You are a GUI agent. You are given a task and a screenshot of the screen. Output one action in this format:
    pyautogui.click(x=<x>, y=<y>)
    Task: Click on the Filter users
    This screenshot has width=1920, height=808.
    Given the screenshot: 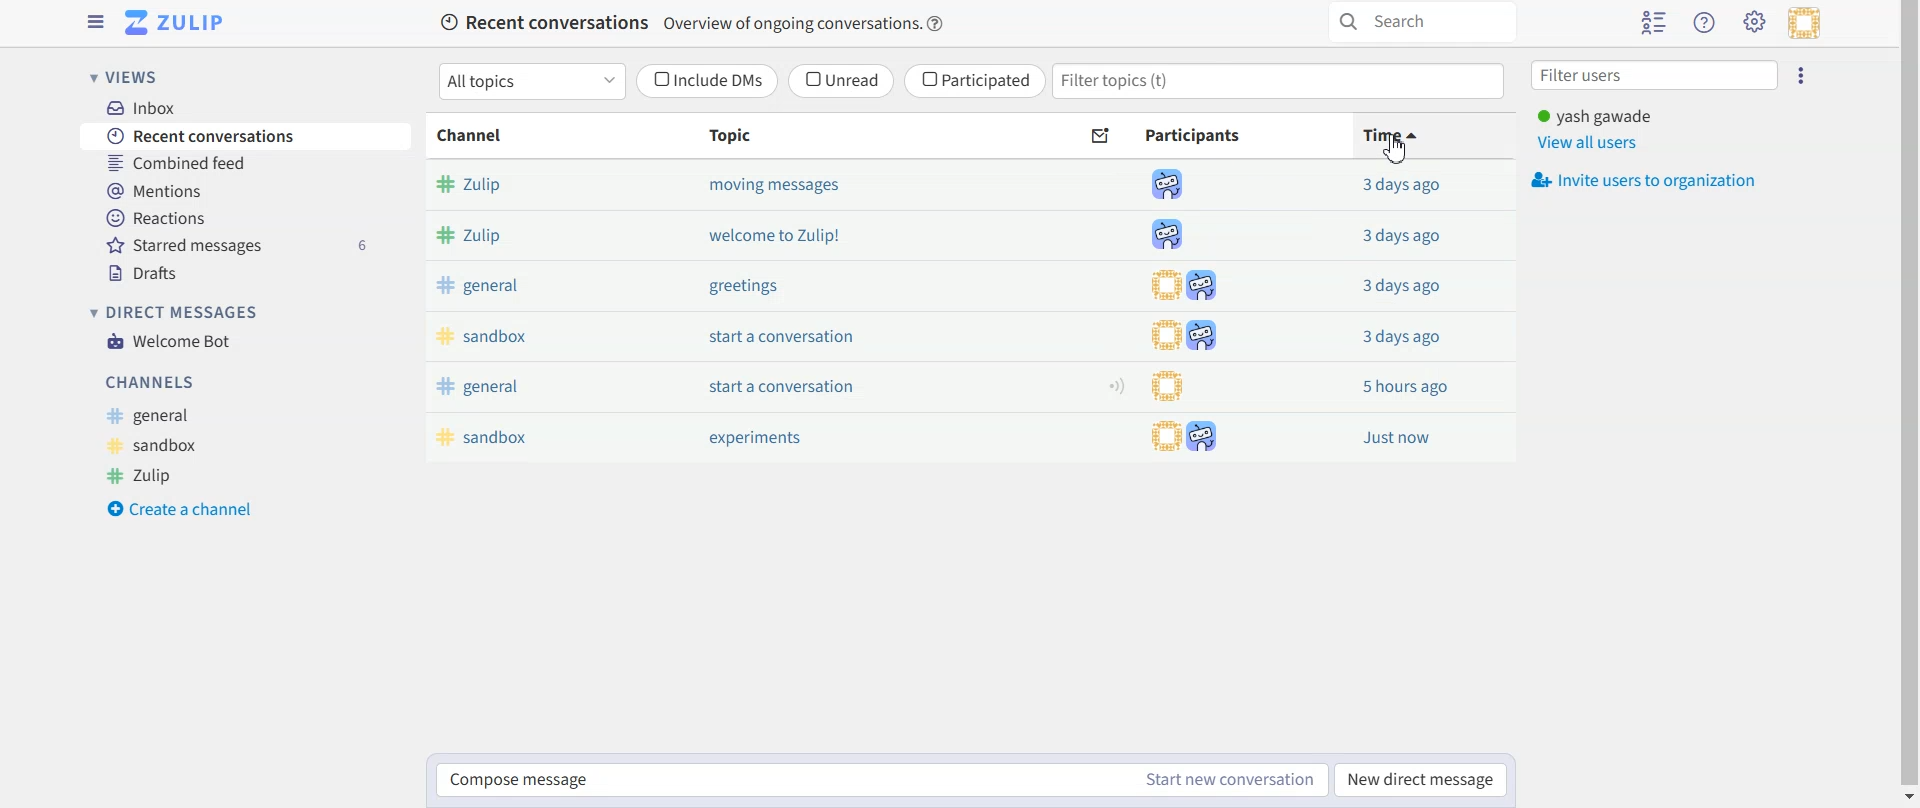 What is the action you would take?
    pyautogui.click(x=1657, y=74)
    